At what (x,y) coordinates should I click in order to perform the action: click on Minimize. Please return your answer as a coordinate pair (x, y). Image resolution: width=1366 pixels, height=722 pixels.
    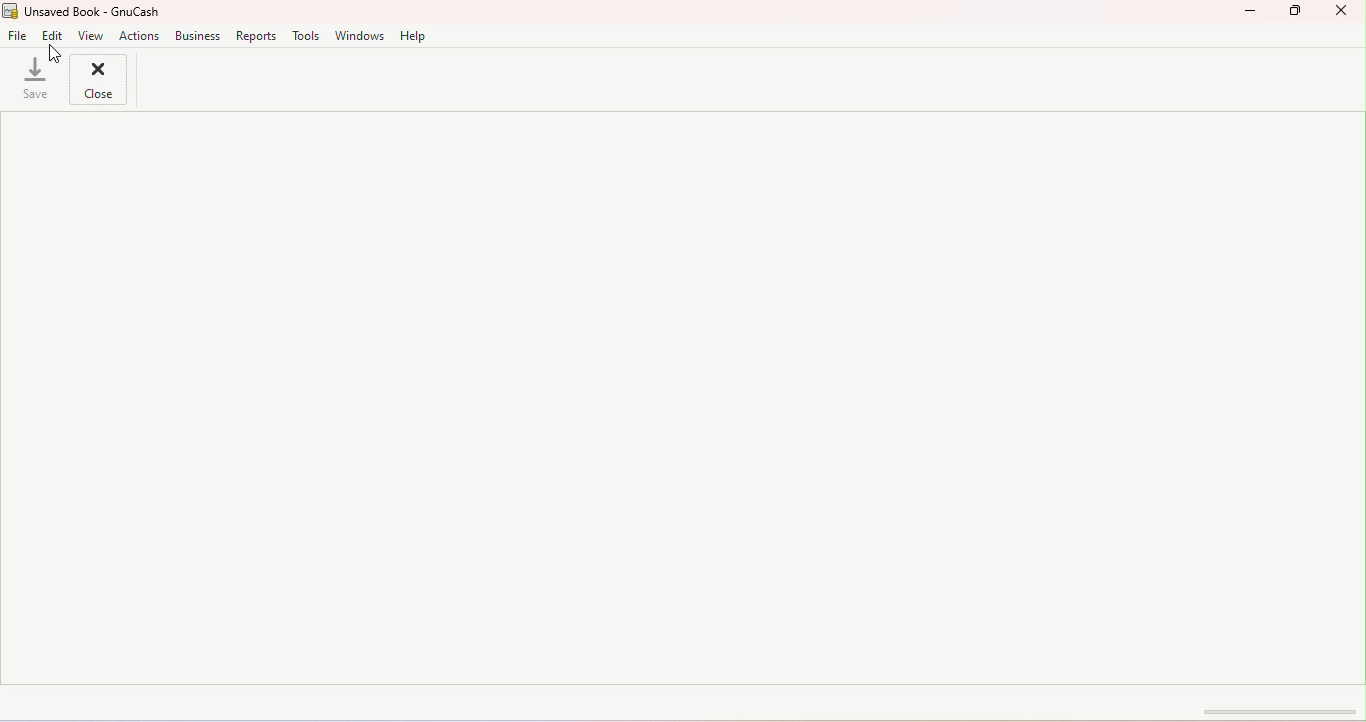
    Looking at the image, I should click on (1254, 12).